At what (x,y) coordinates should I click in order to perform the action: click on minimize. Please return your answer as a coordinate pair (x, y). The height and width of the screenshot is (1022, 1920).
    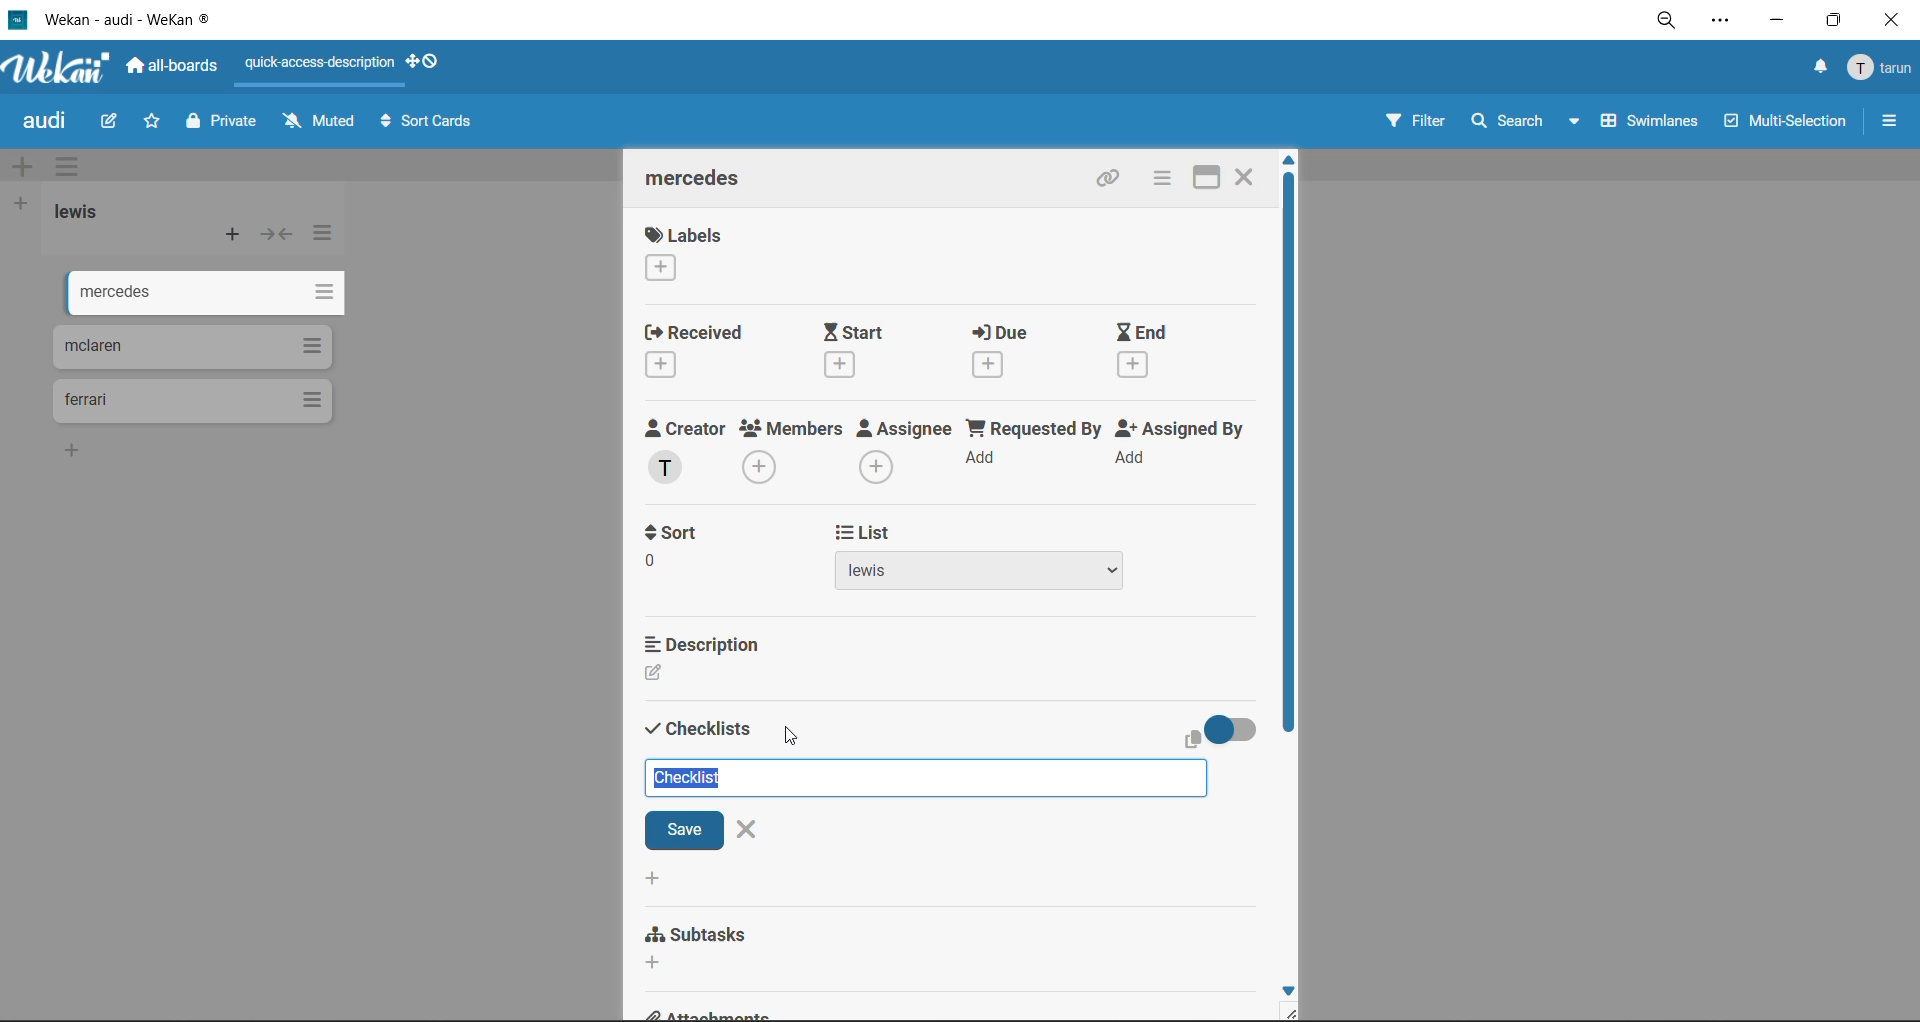
    Looking at the image, I should click on (1776, 24).